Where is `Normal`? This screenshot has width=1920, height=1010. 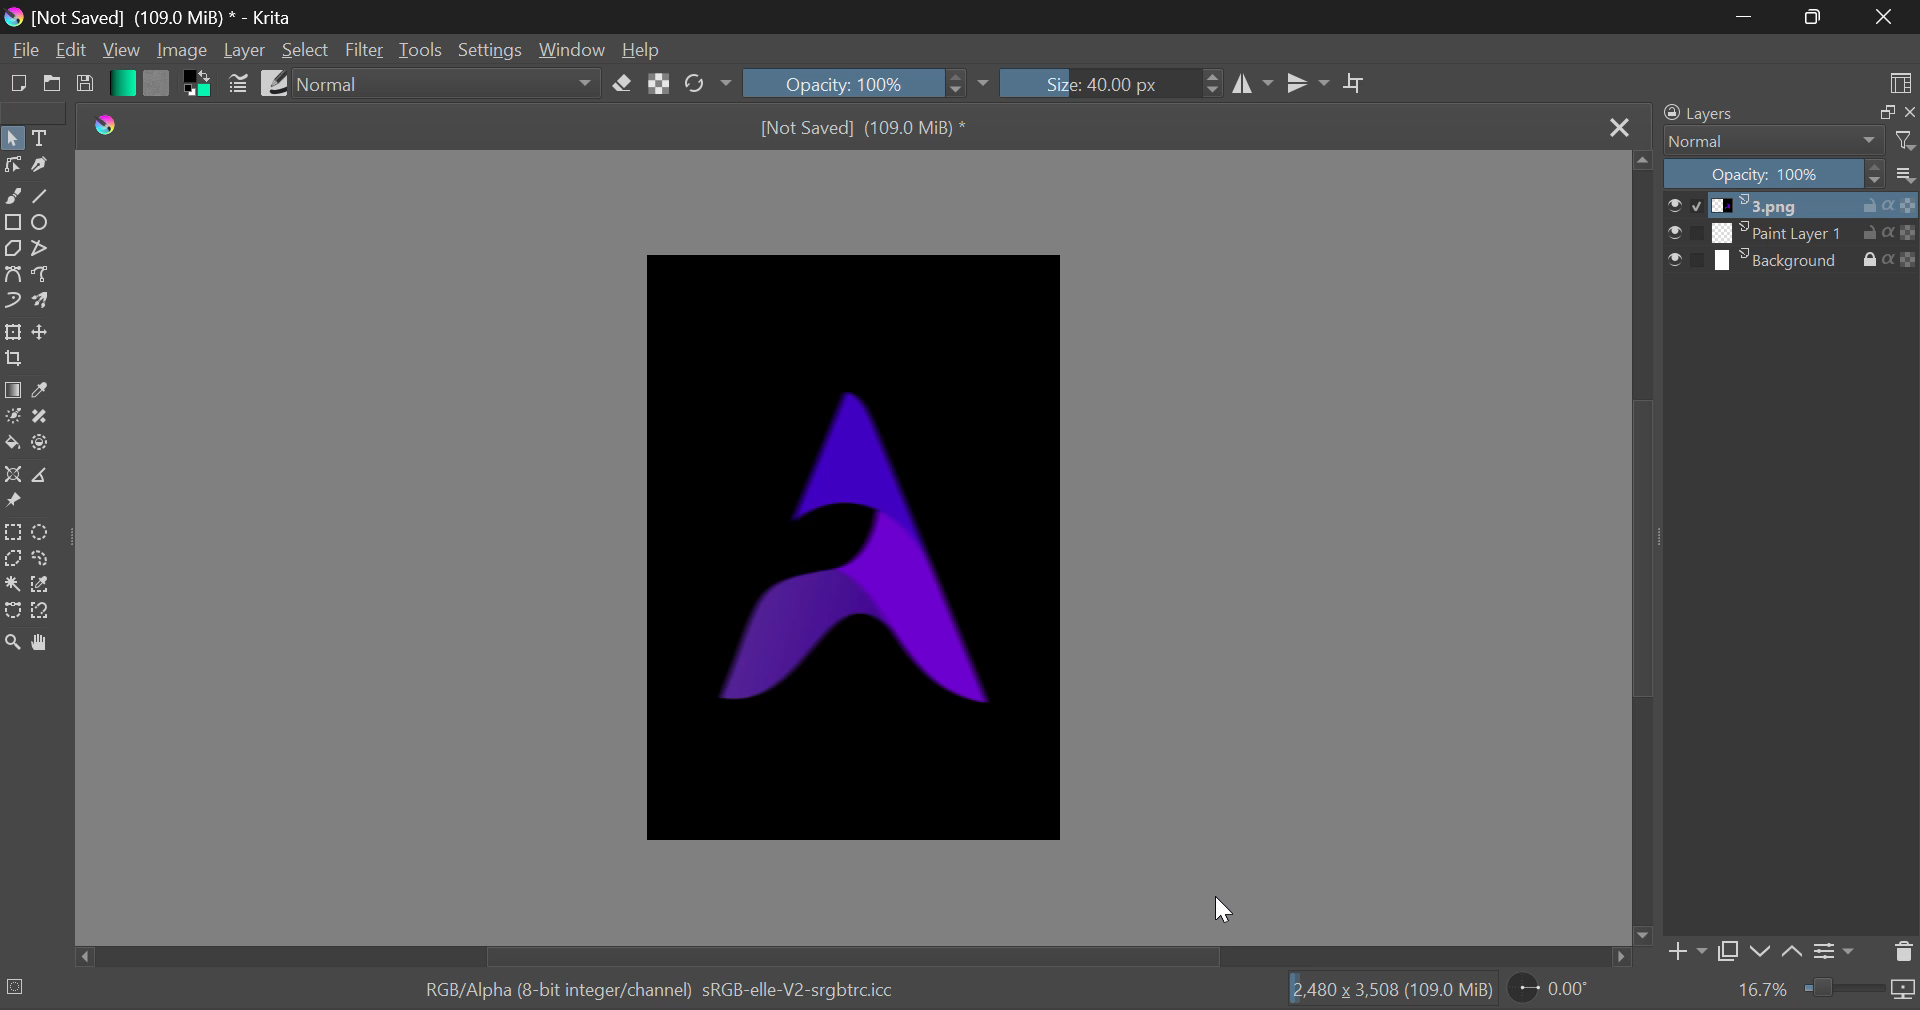
Normal is located at coordinates (1788, 141).